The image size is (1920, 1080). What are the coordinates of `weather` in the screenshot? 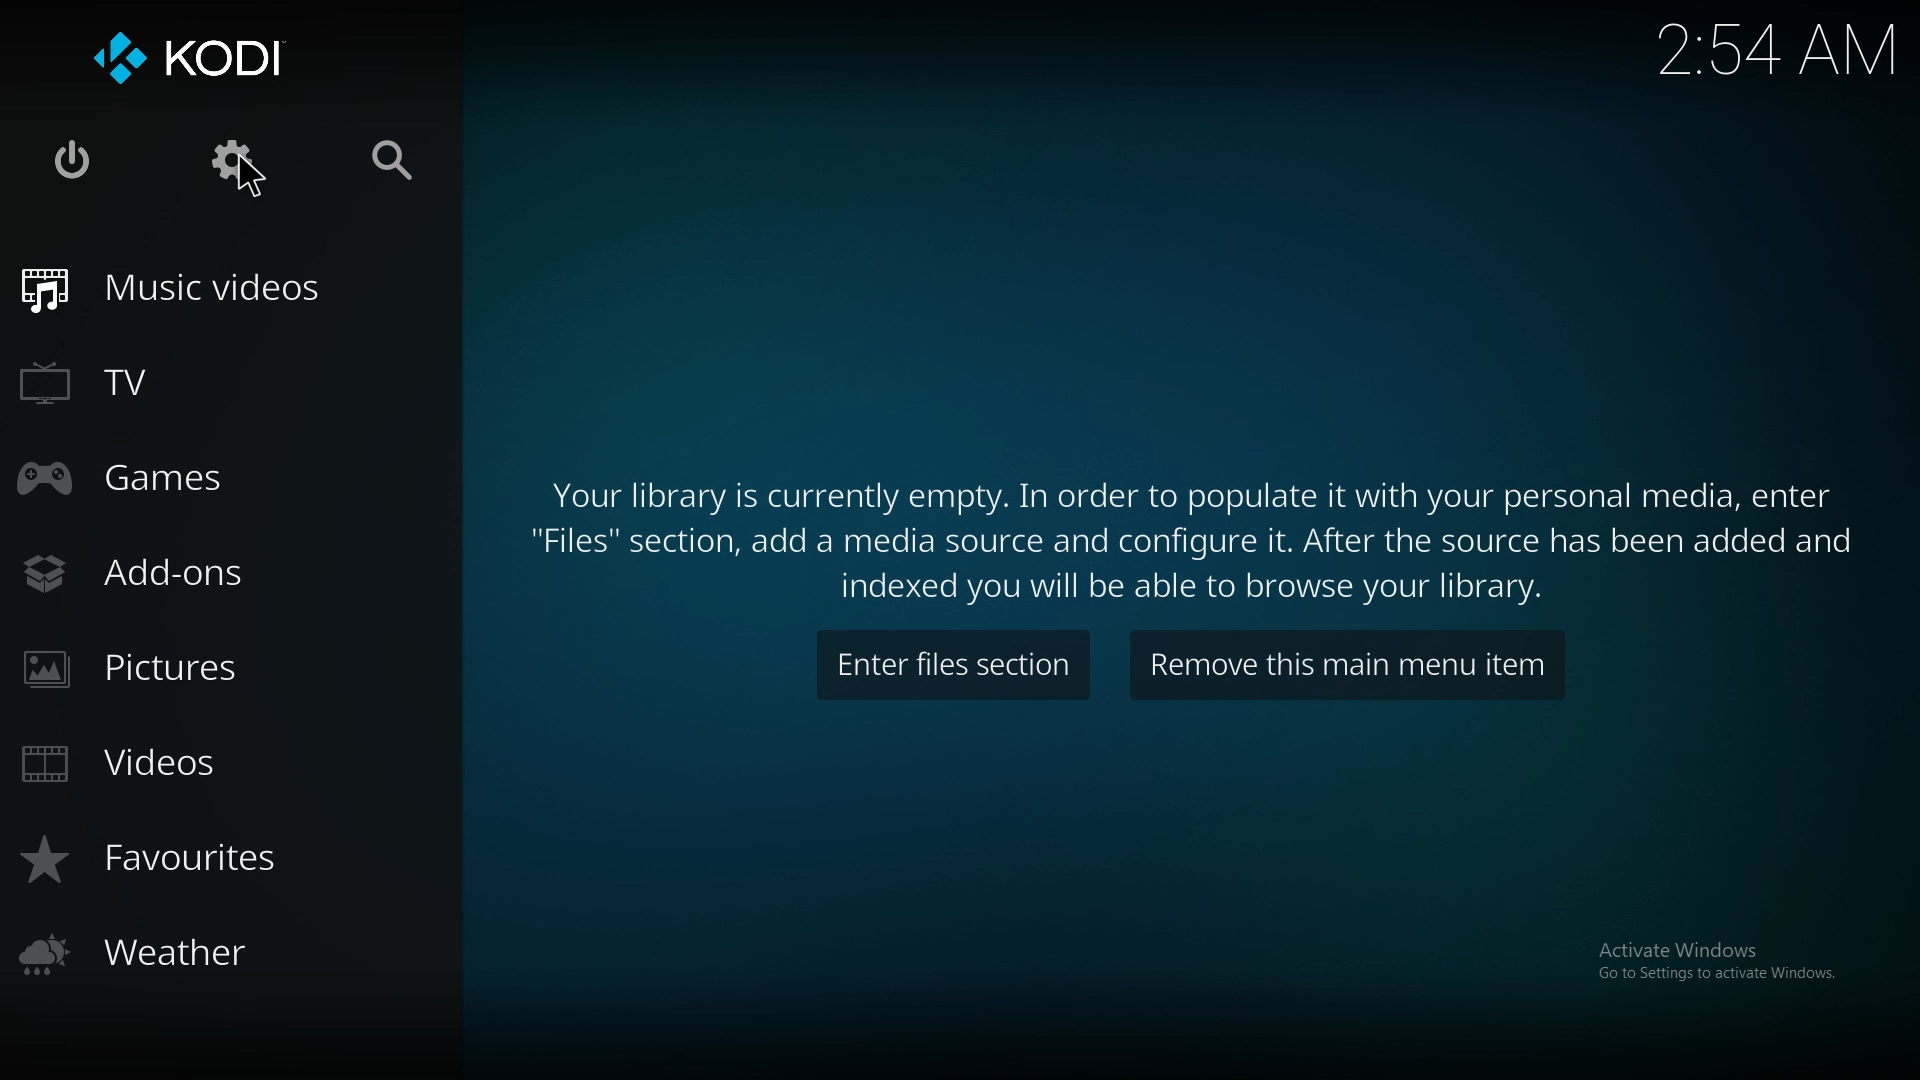 It's located at (152, 954).